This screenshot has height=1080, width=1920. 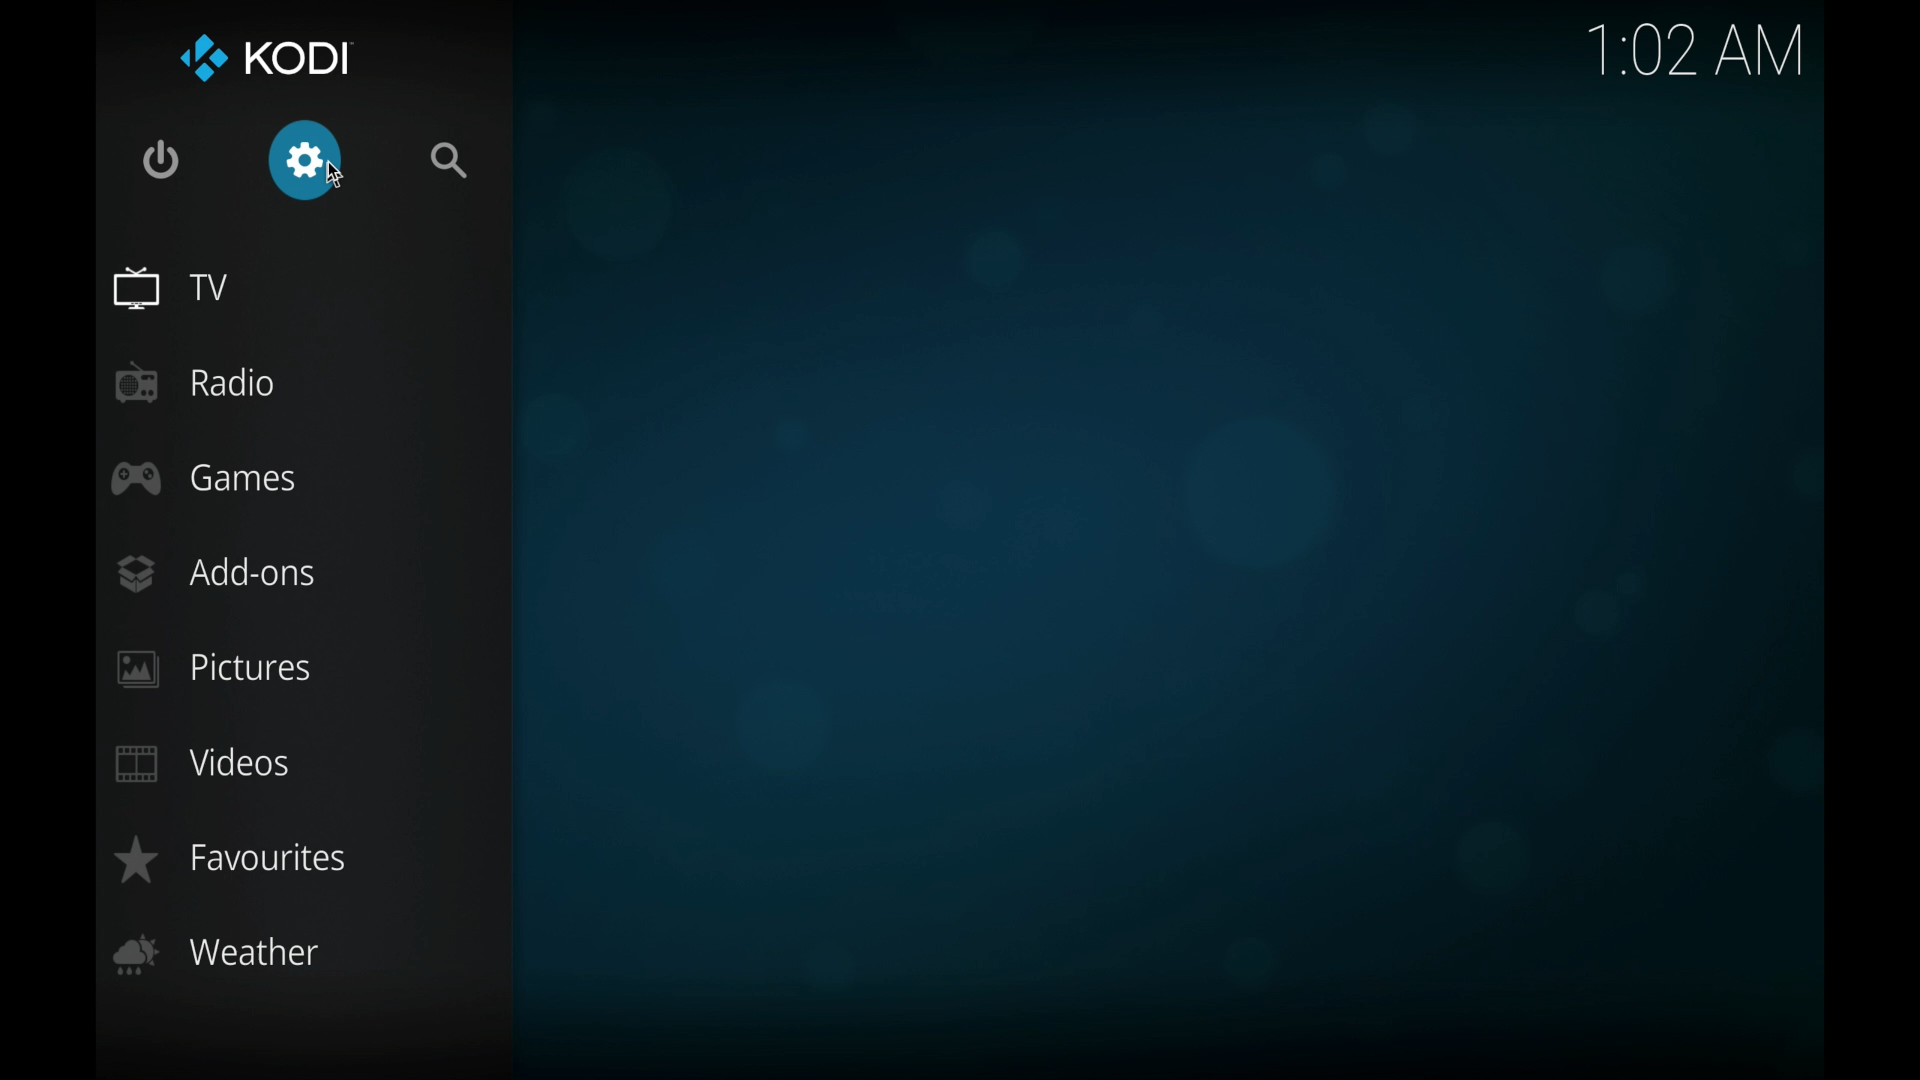 I want to click on TV, so click(x=169, y=288).